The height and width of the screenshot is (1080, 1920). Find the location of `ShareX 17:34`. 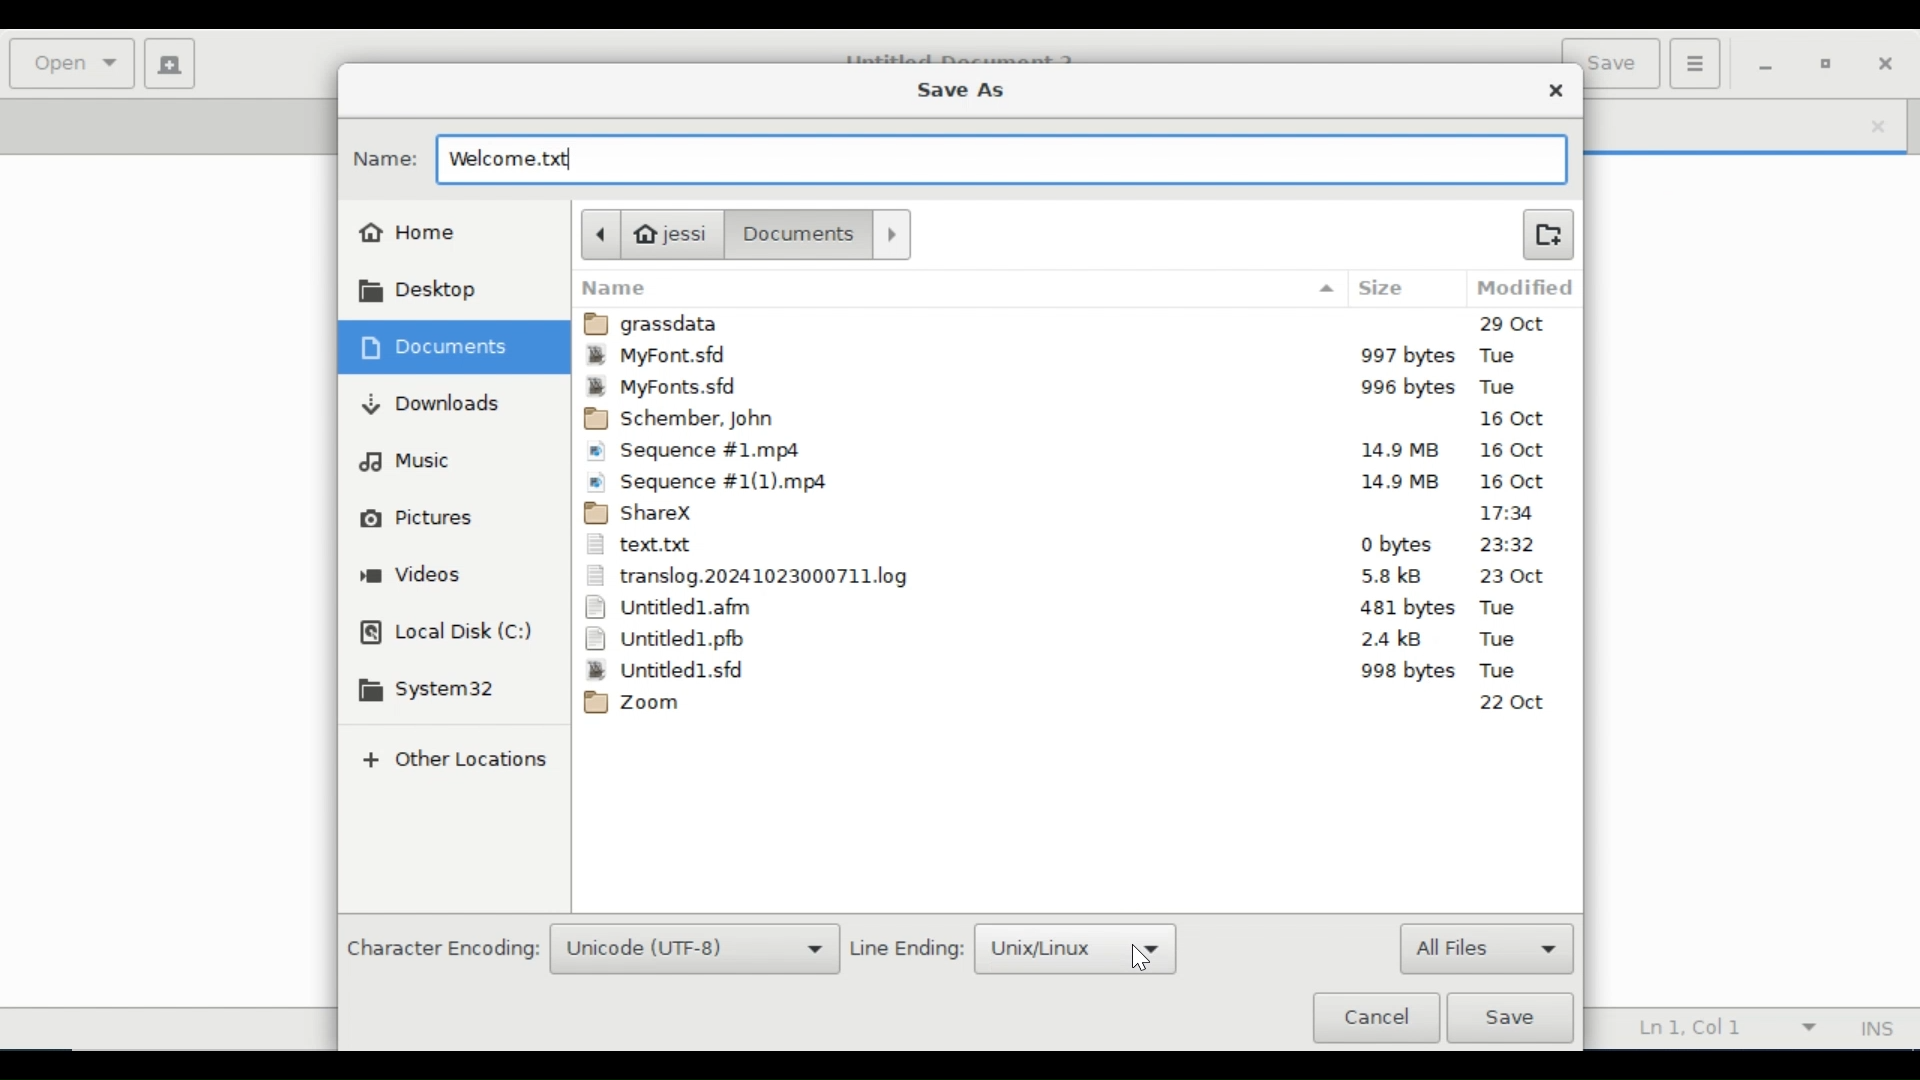

ShareX 17:34 is located at coordinates (1072, 514).